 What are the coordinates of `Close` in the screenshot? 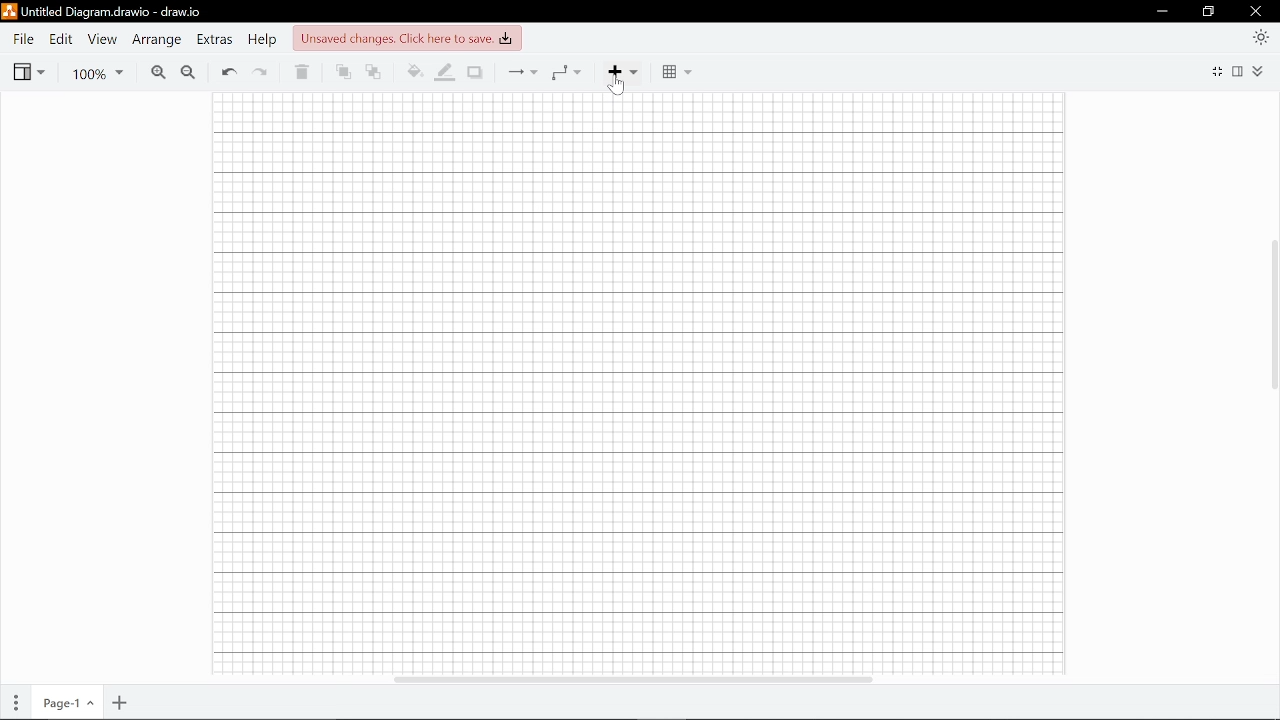 It's located at (1255, 11).